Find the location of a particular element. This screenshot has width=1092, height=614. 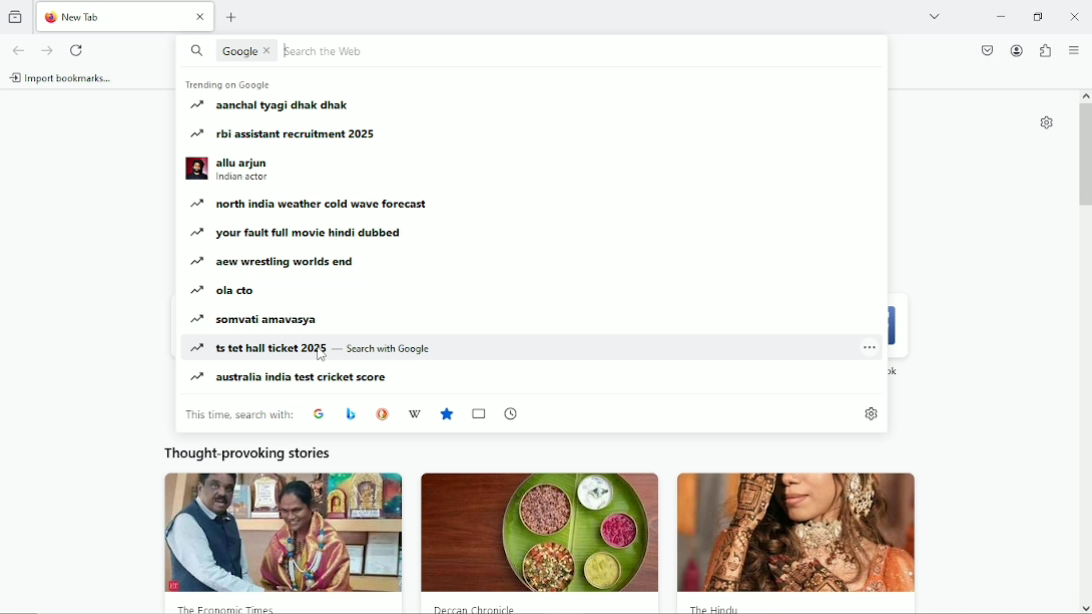

allu arjun is located at coordinates (244, 161).